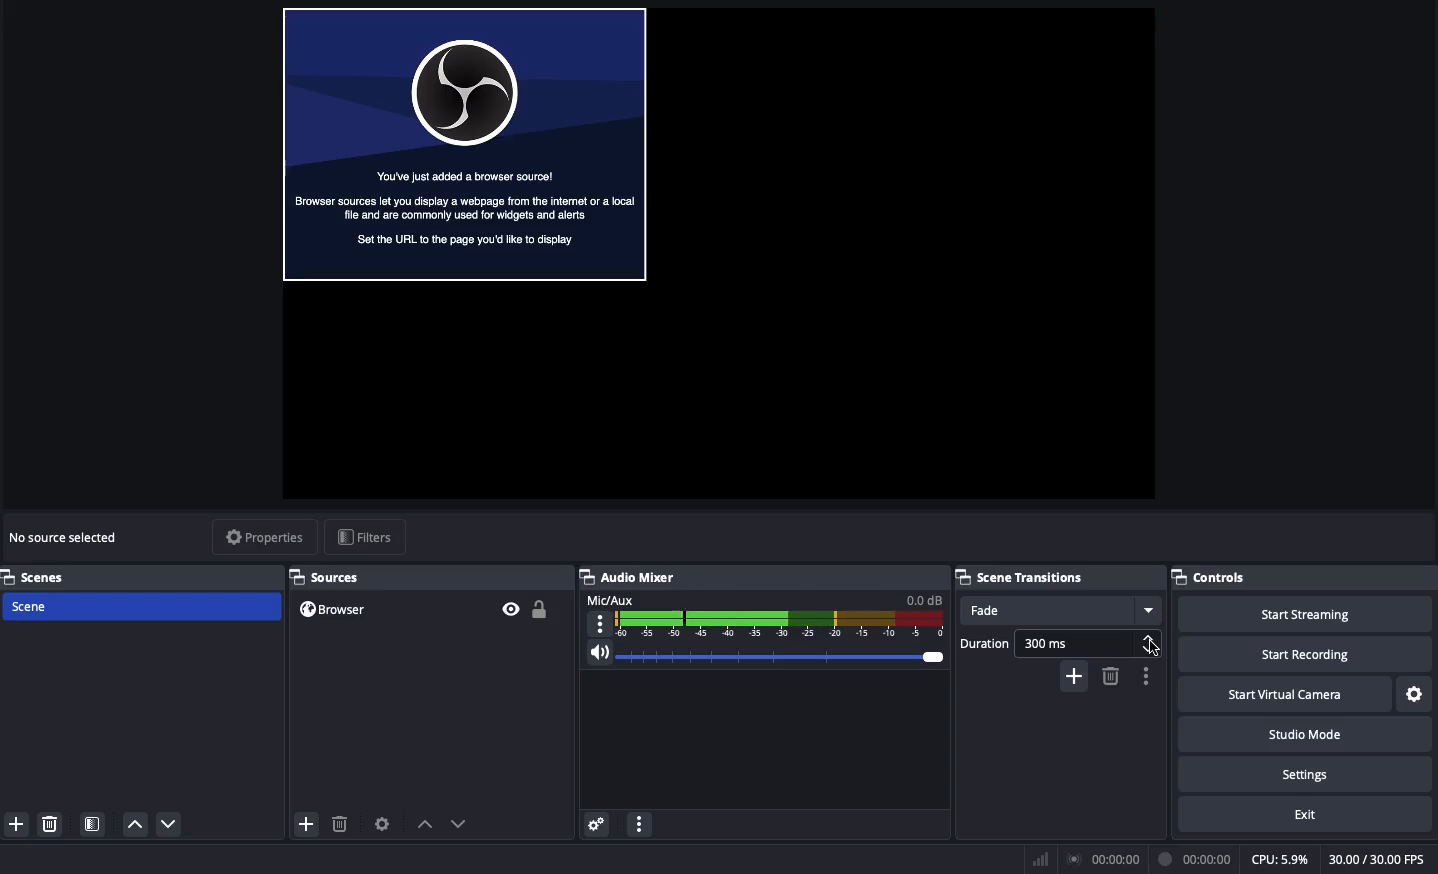 Image resolution: width=1438 pixels, height=874 pixels. I want to click on Browser, so click(464, 146).